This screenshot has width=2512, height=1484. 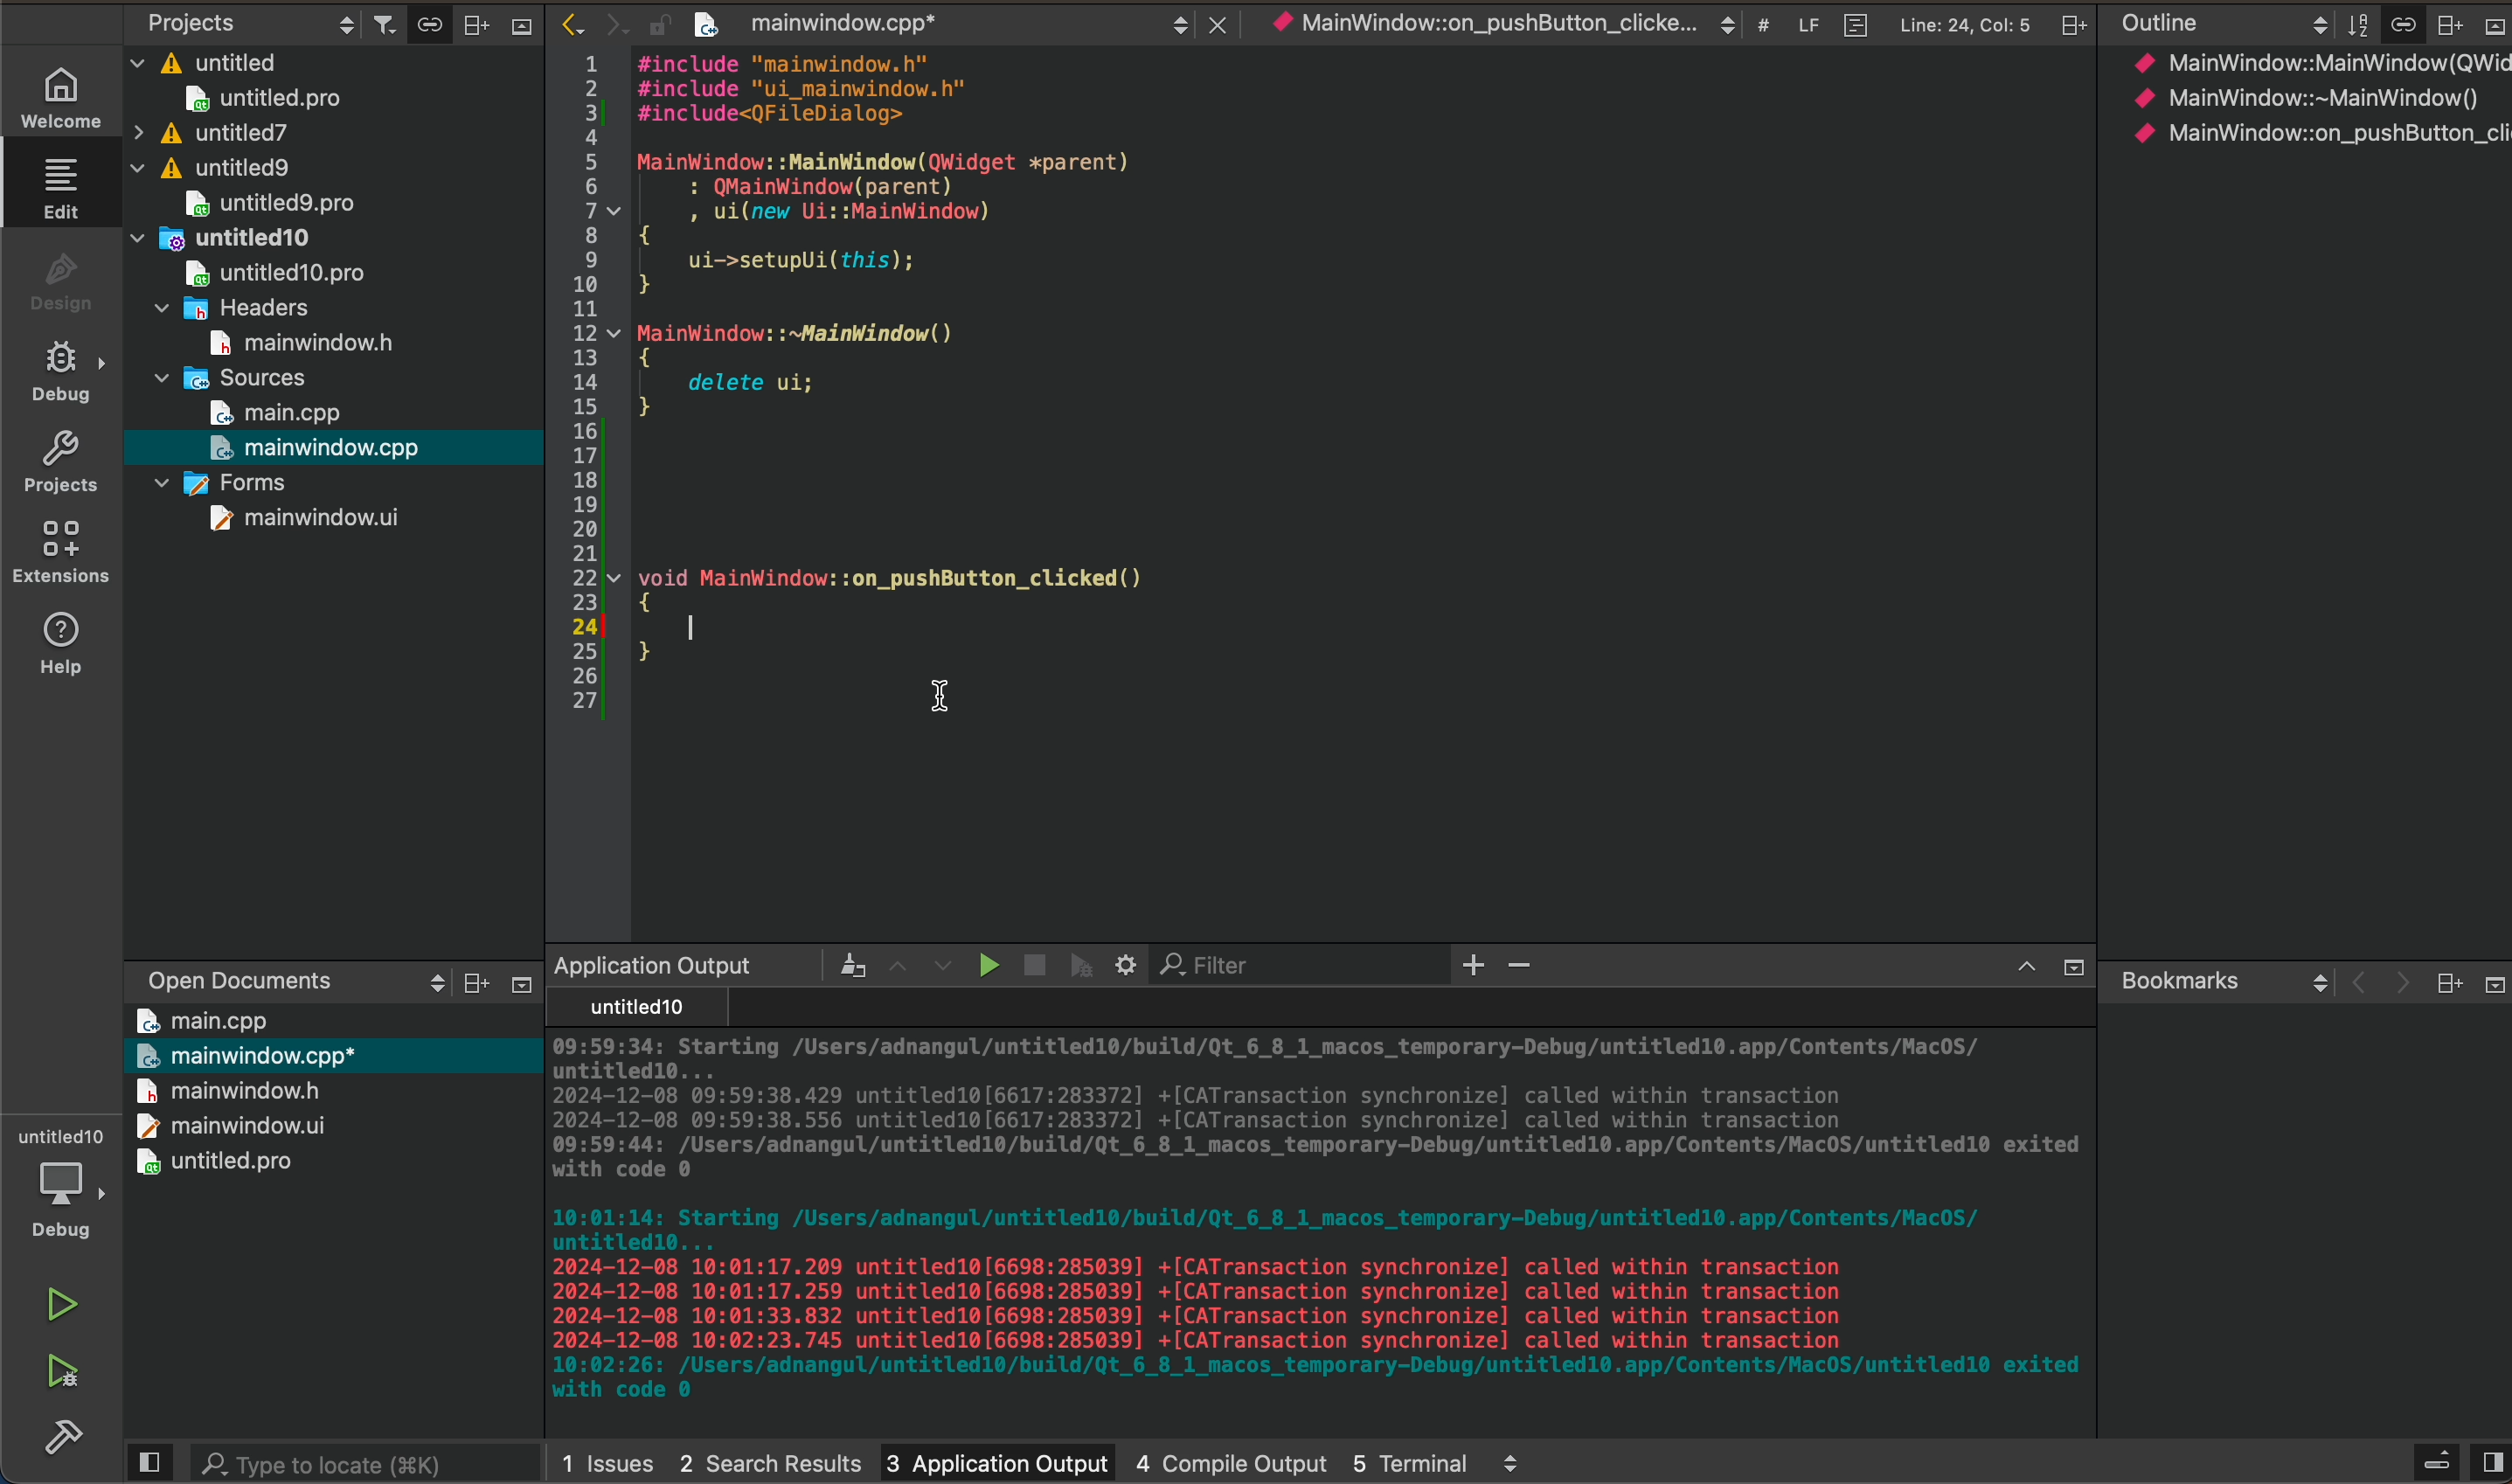 I want to click on untitled.pro, so click(x=262, y=98).